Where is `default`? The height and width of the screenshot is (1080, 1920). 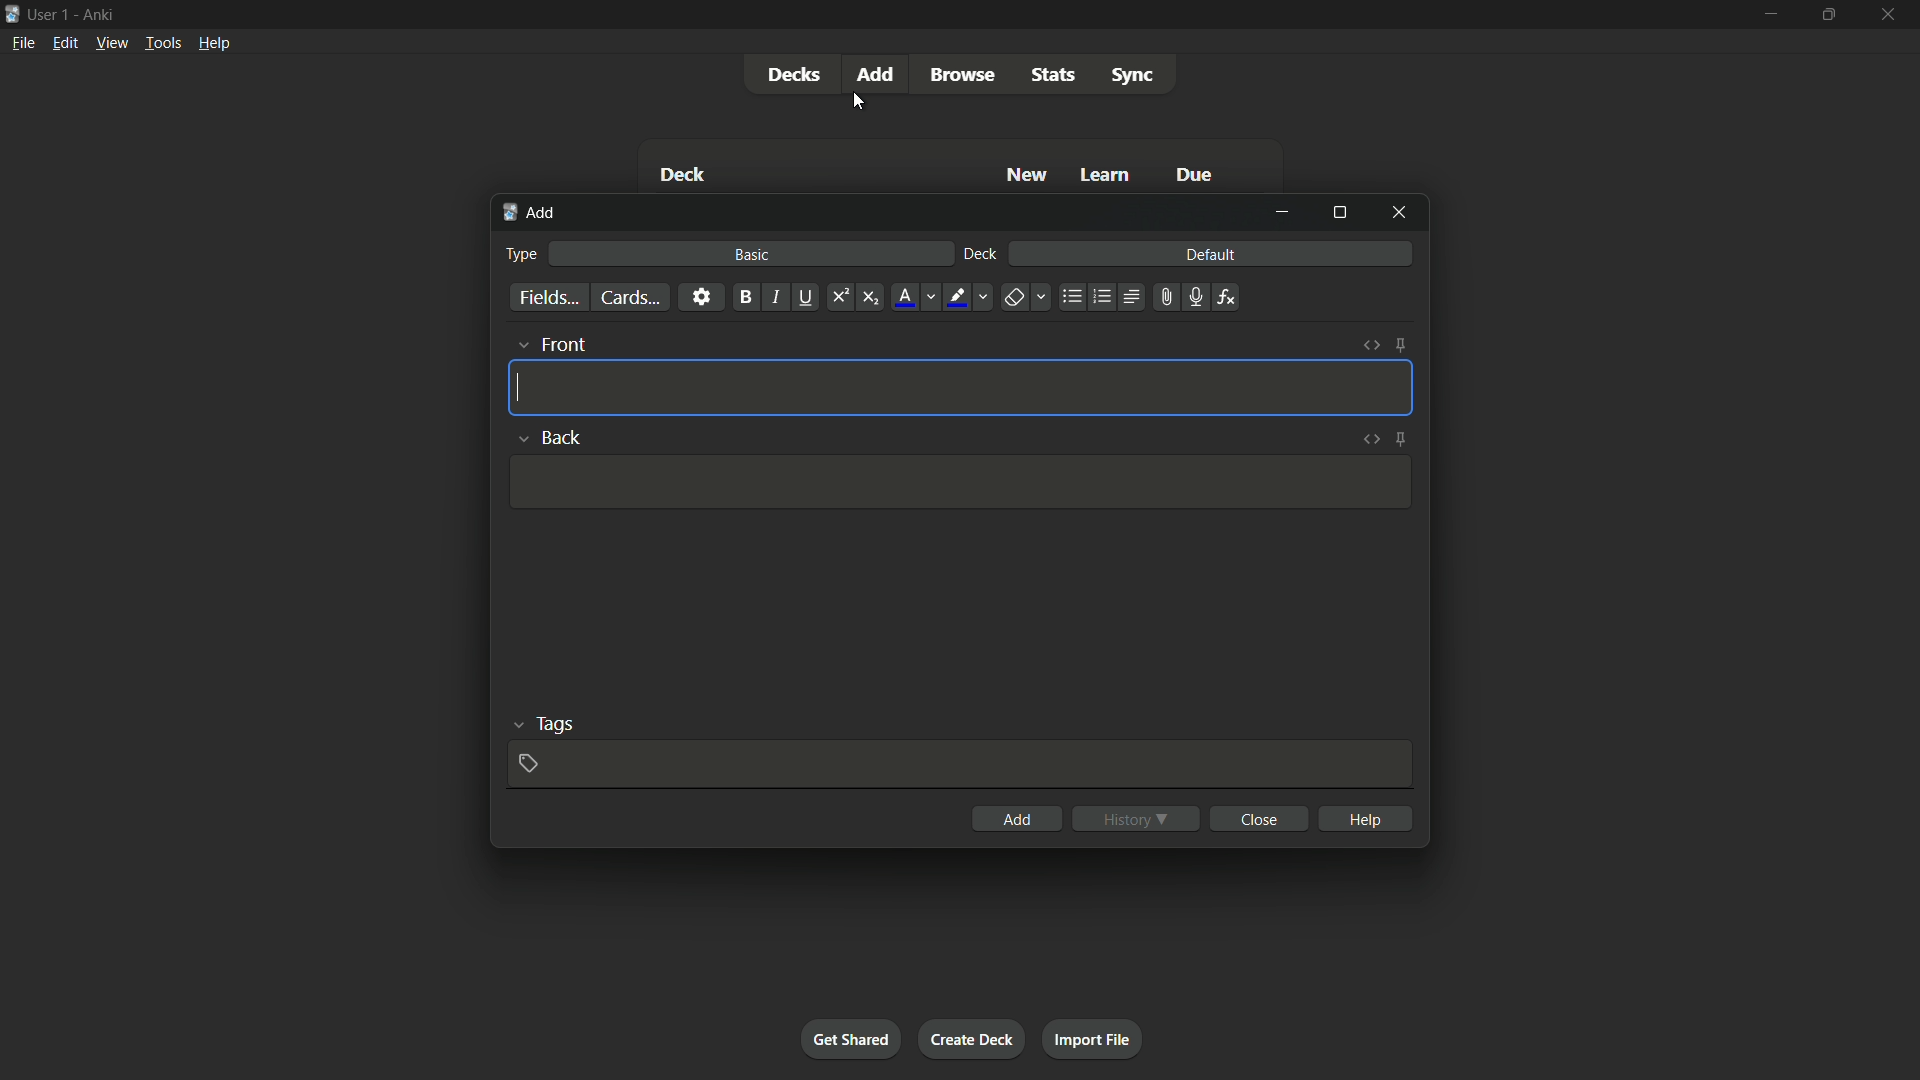
default is located at coordinates (1210, 253).